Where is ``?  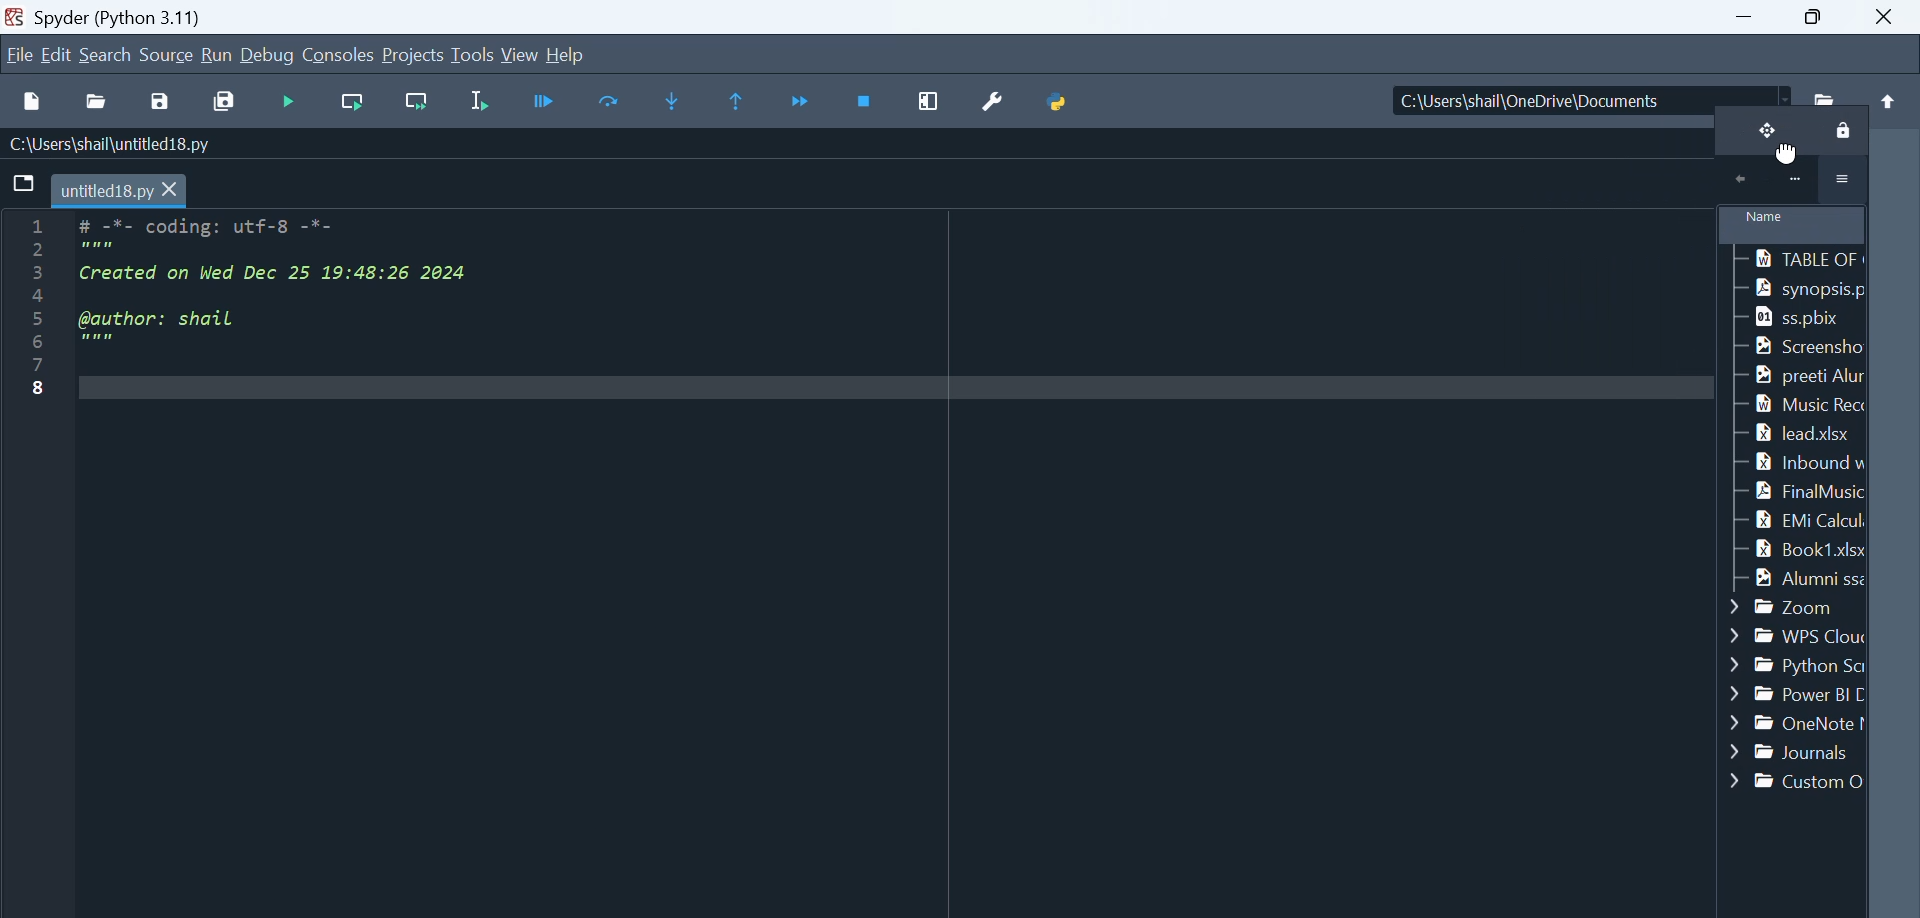  is located at coordinates (59, 54).